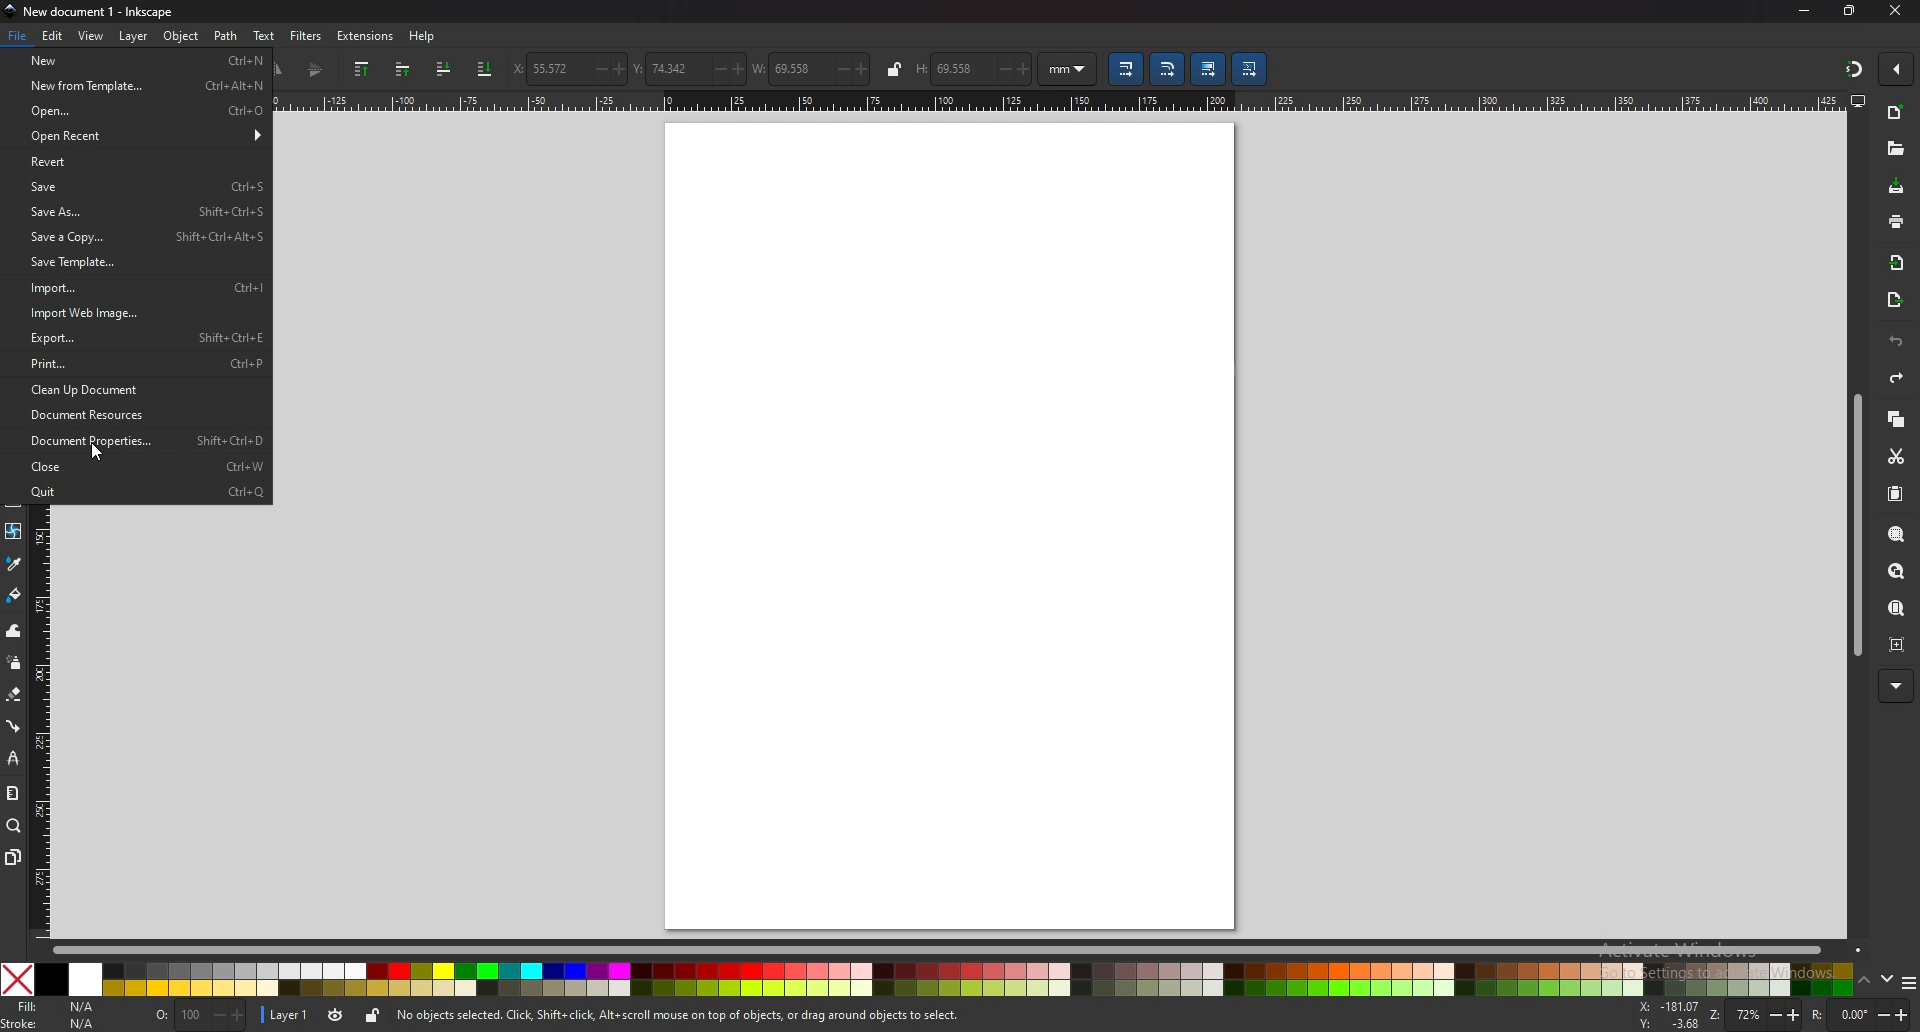 This screenshot has height=1032, width=1920. I want to click on new, so click(142, 60).